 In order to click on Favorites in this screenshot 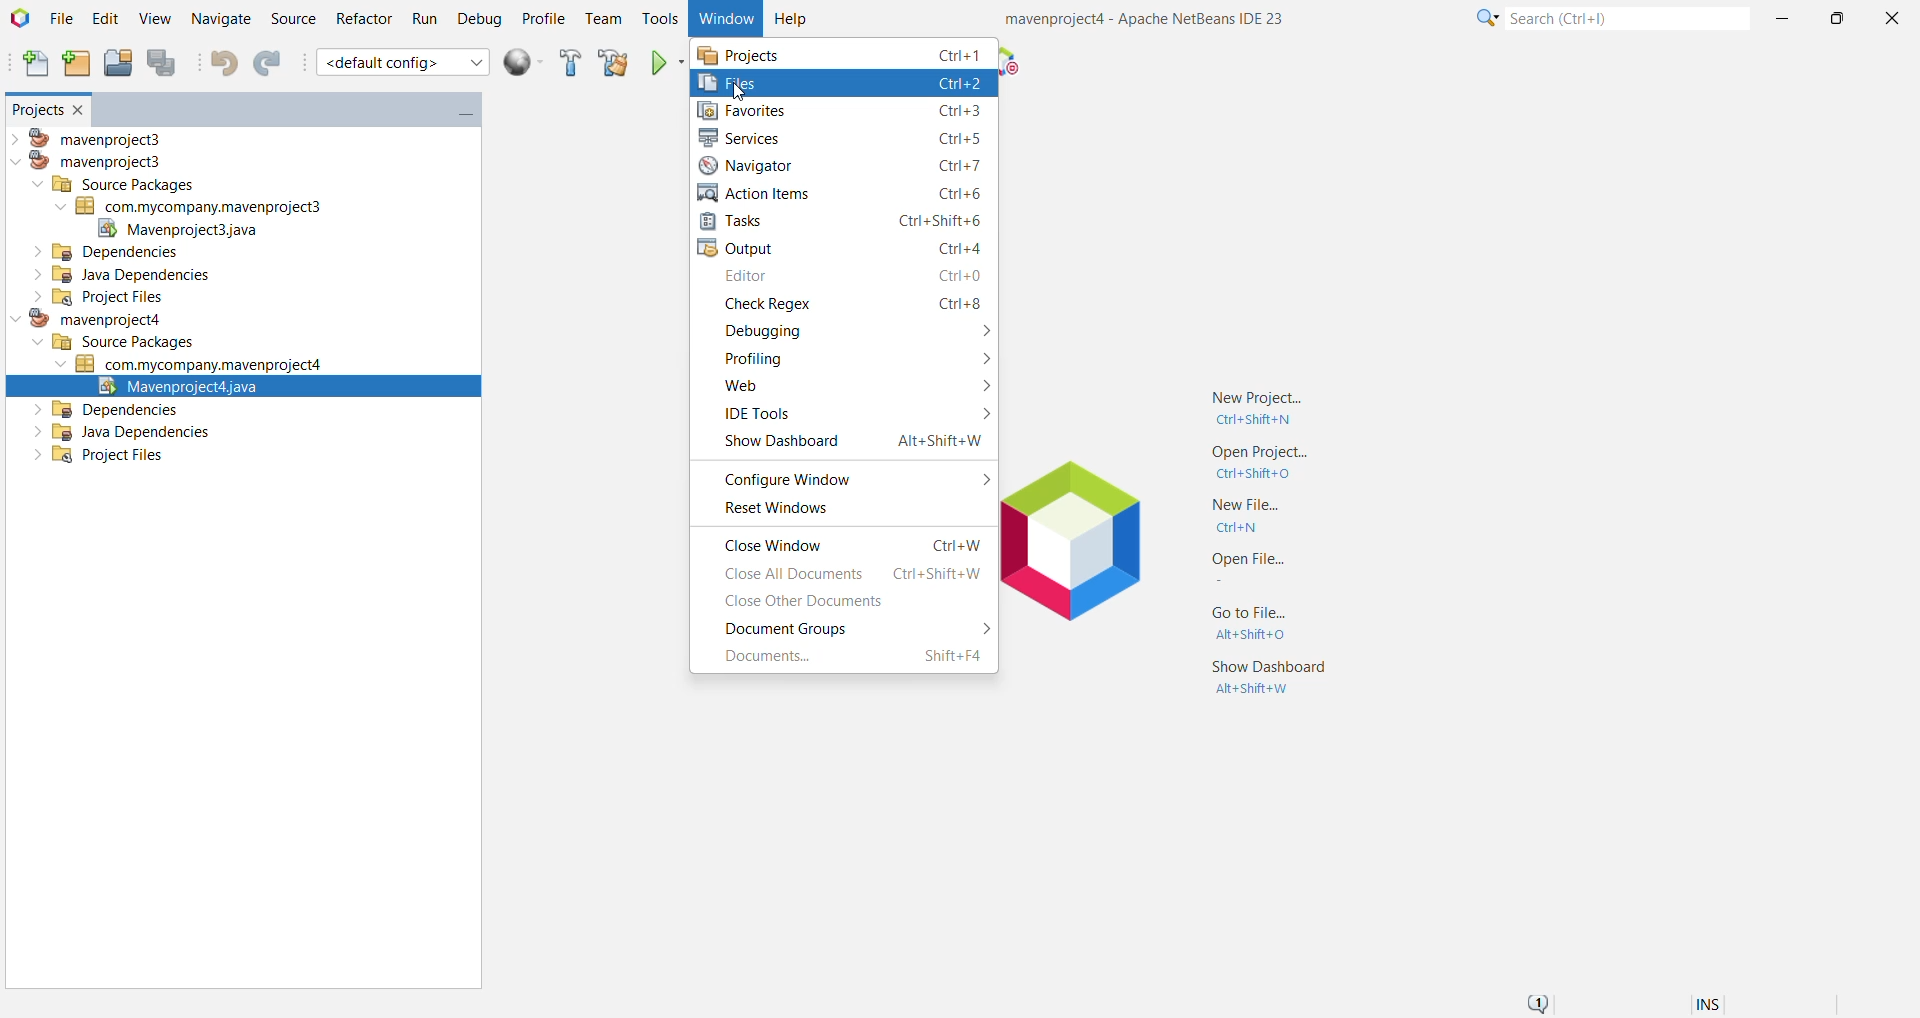, I will do `click(847, 112)`.